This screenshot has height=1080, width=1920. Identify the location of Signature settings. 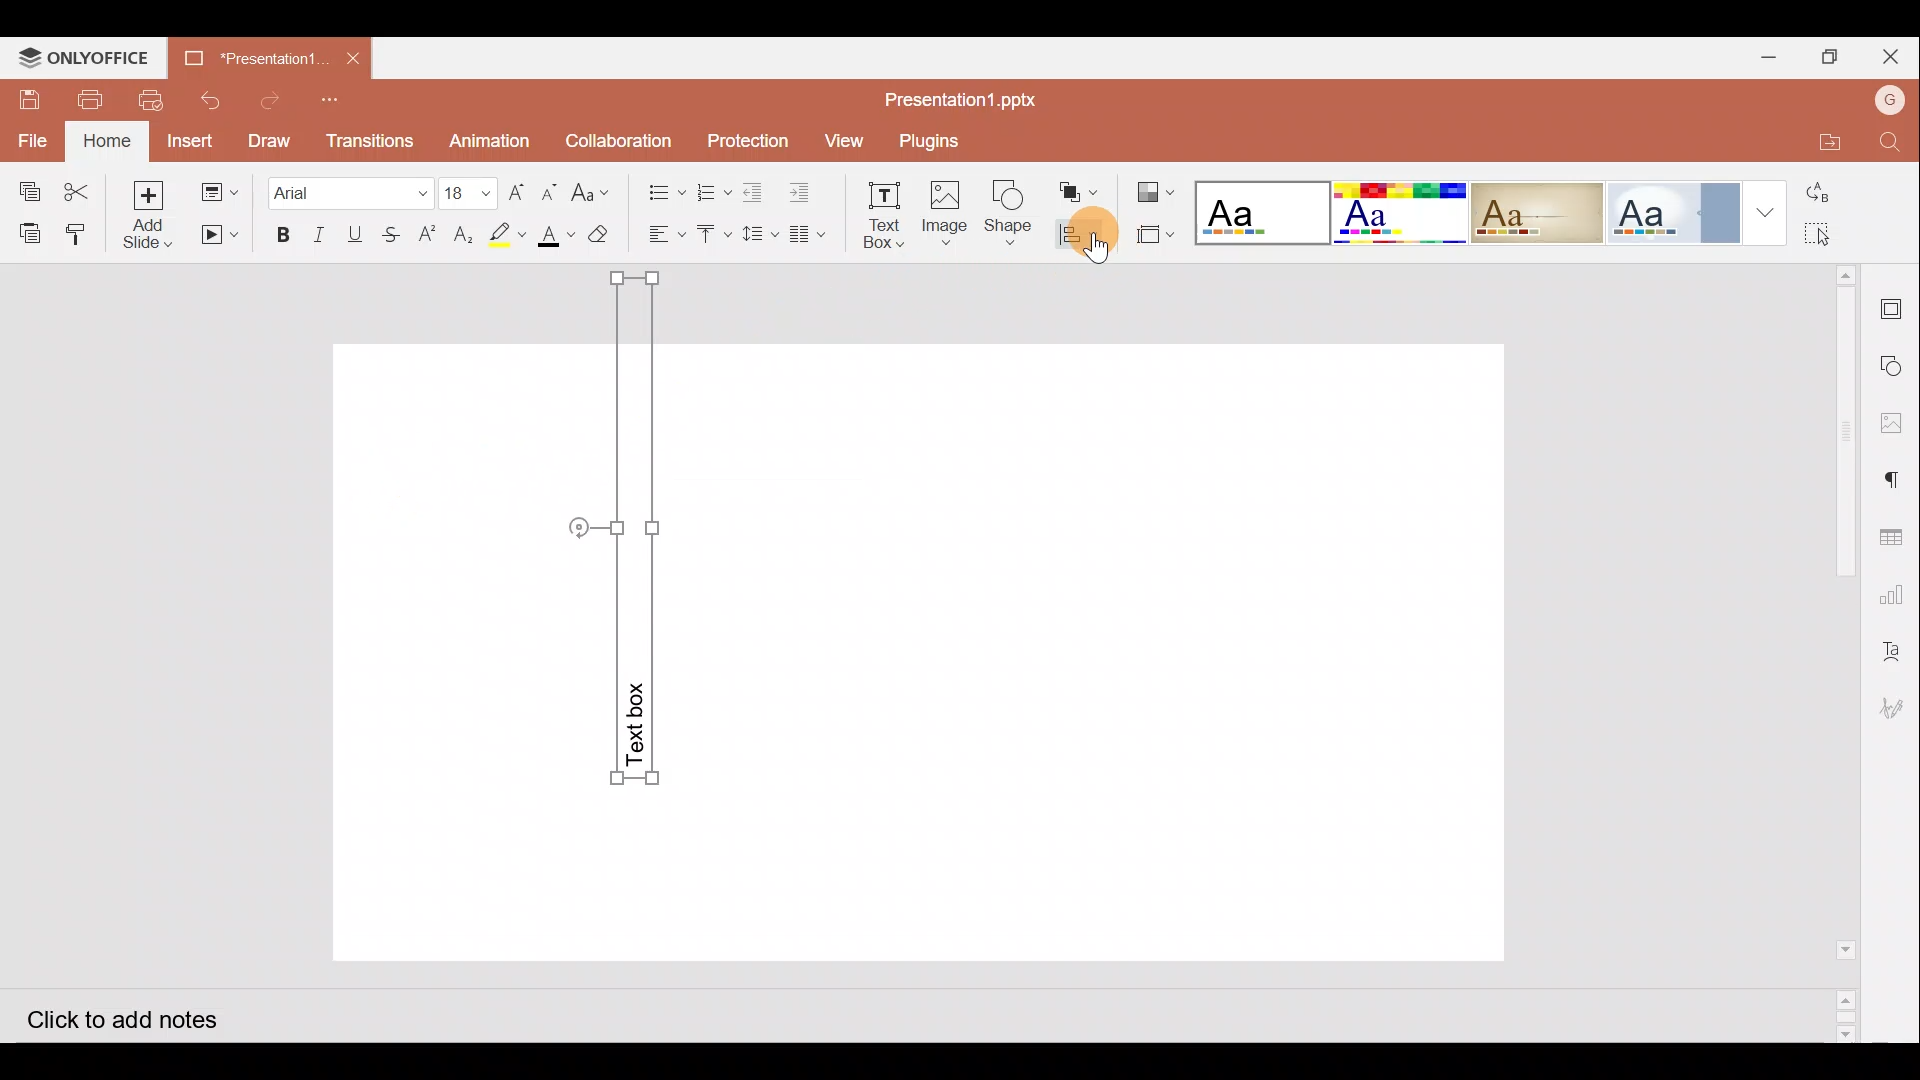
(1894, 711).